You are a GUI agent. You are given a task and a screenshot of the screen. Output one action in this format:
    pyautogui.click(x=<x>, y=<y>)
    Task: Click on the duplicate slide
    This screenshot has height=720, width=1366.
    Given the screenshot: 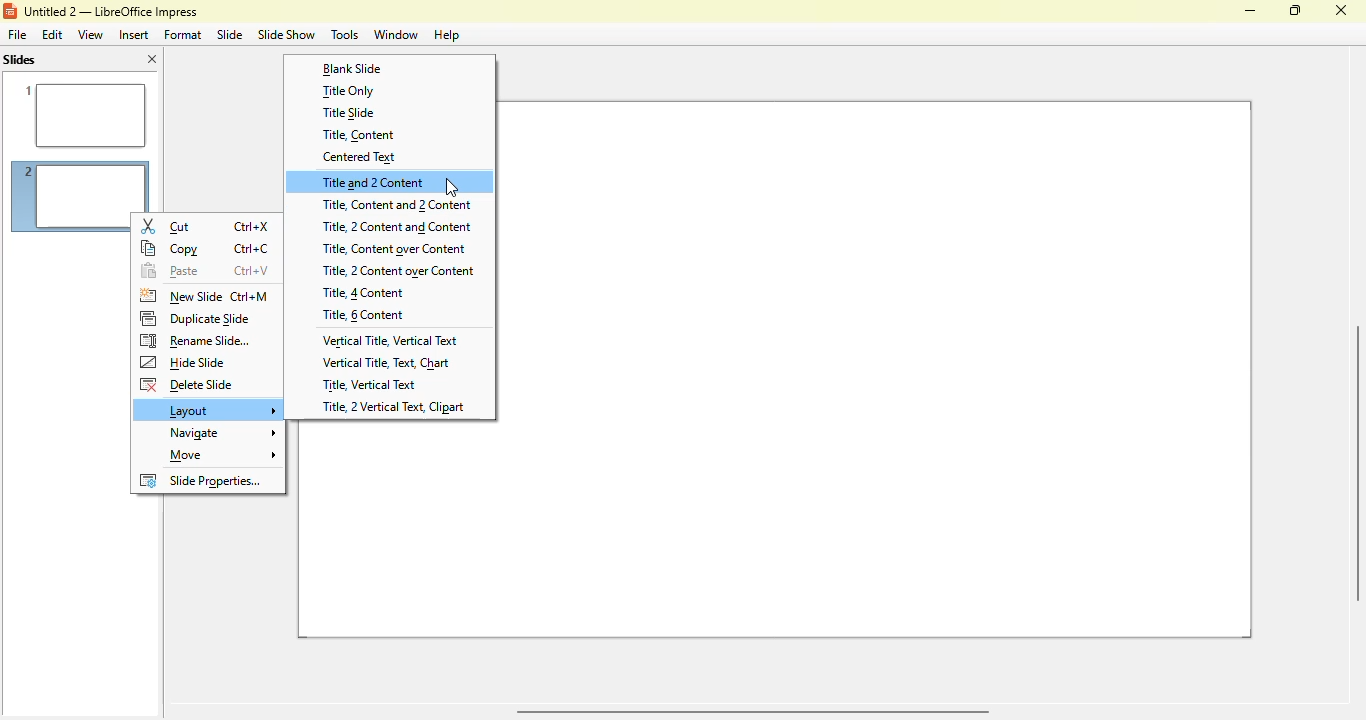 What is the action you would take?
    pyautogui.click(x=195, y=318)
    